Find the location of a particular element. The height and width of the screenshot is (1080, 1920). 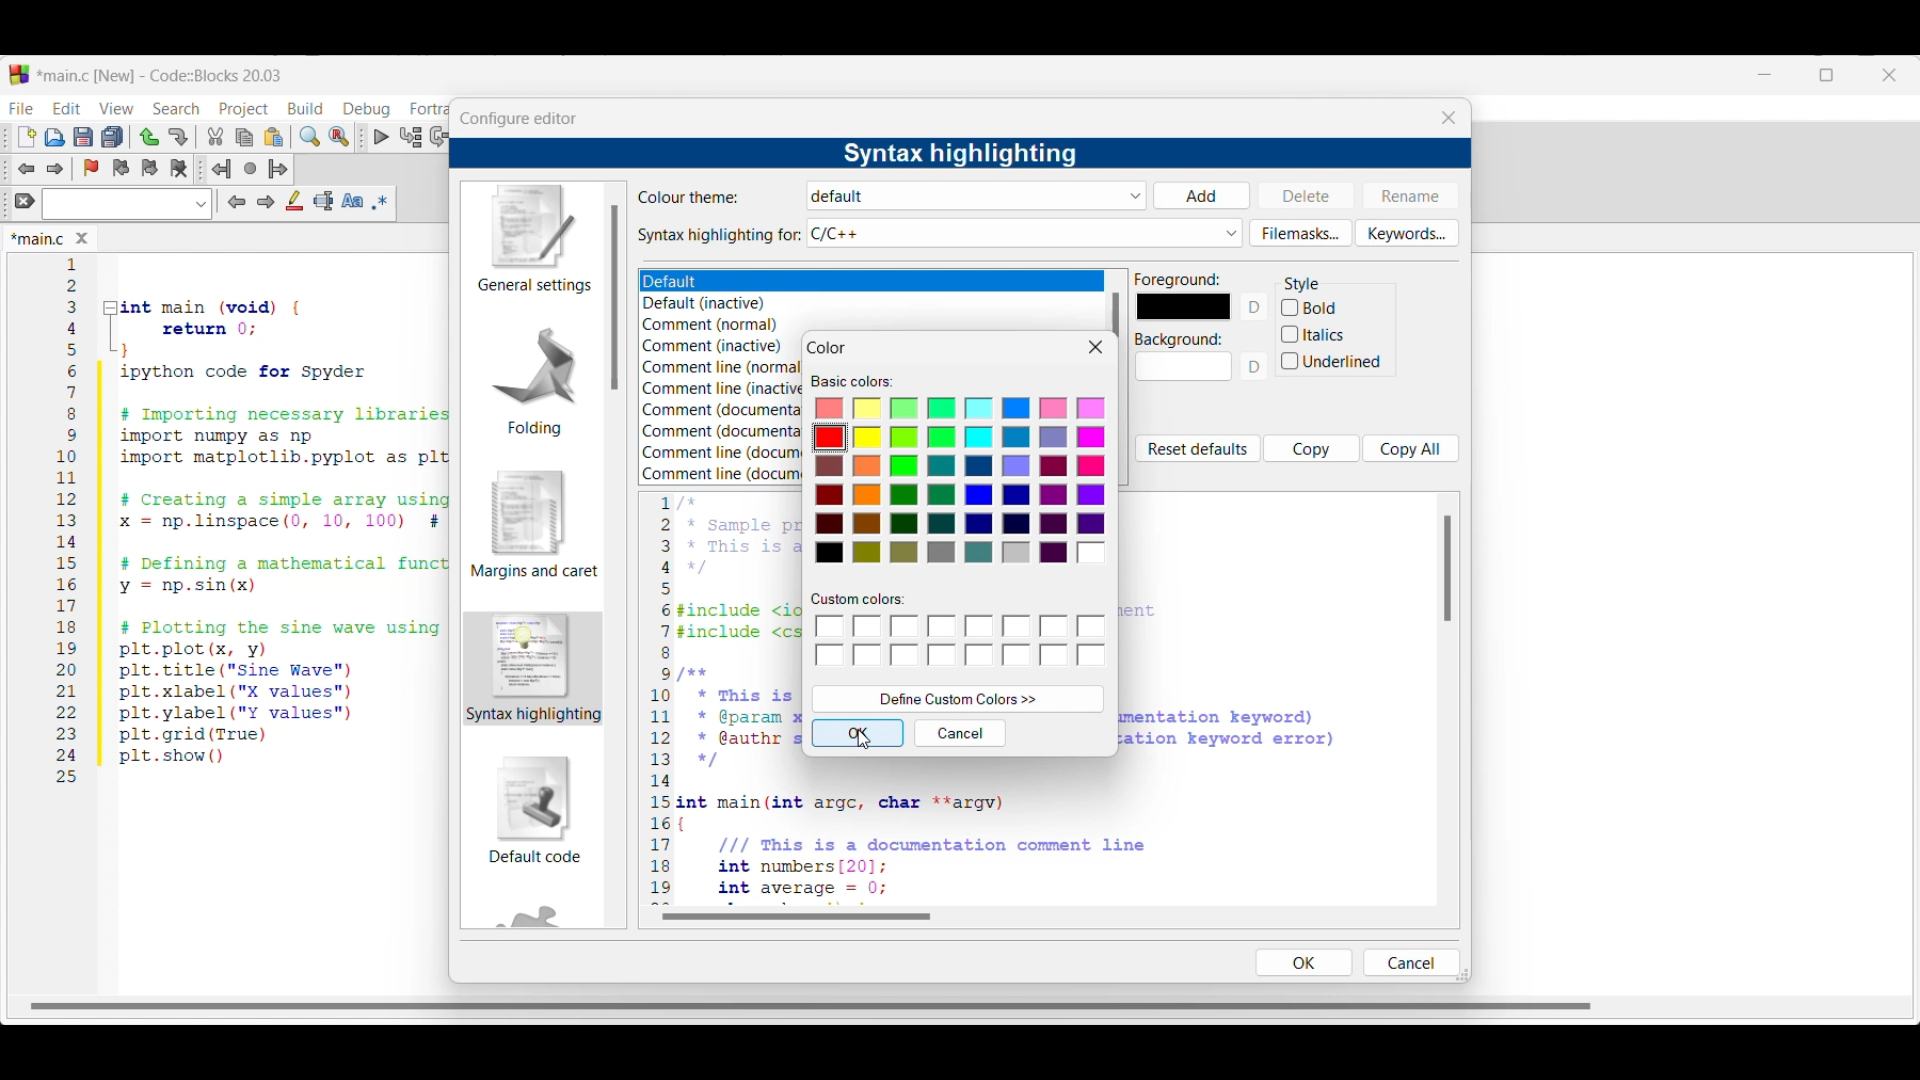

Selected text is located at coordinates (324, 201).